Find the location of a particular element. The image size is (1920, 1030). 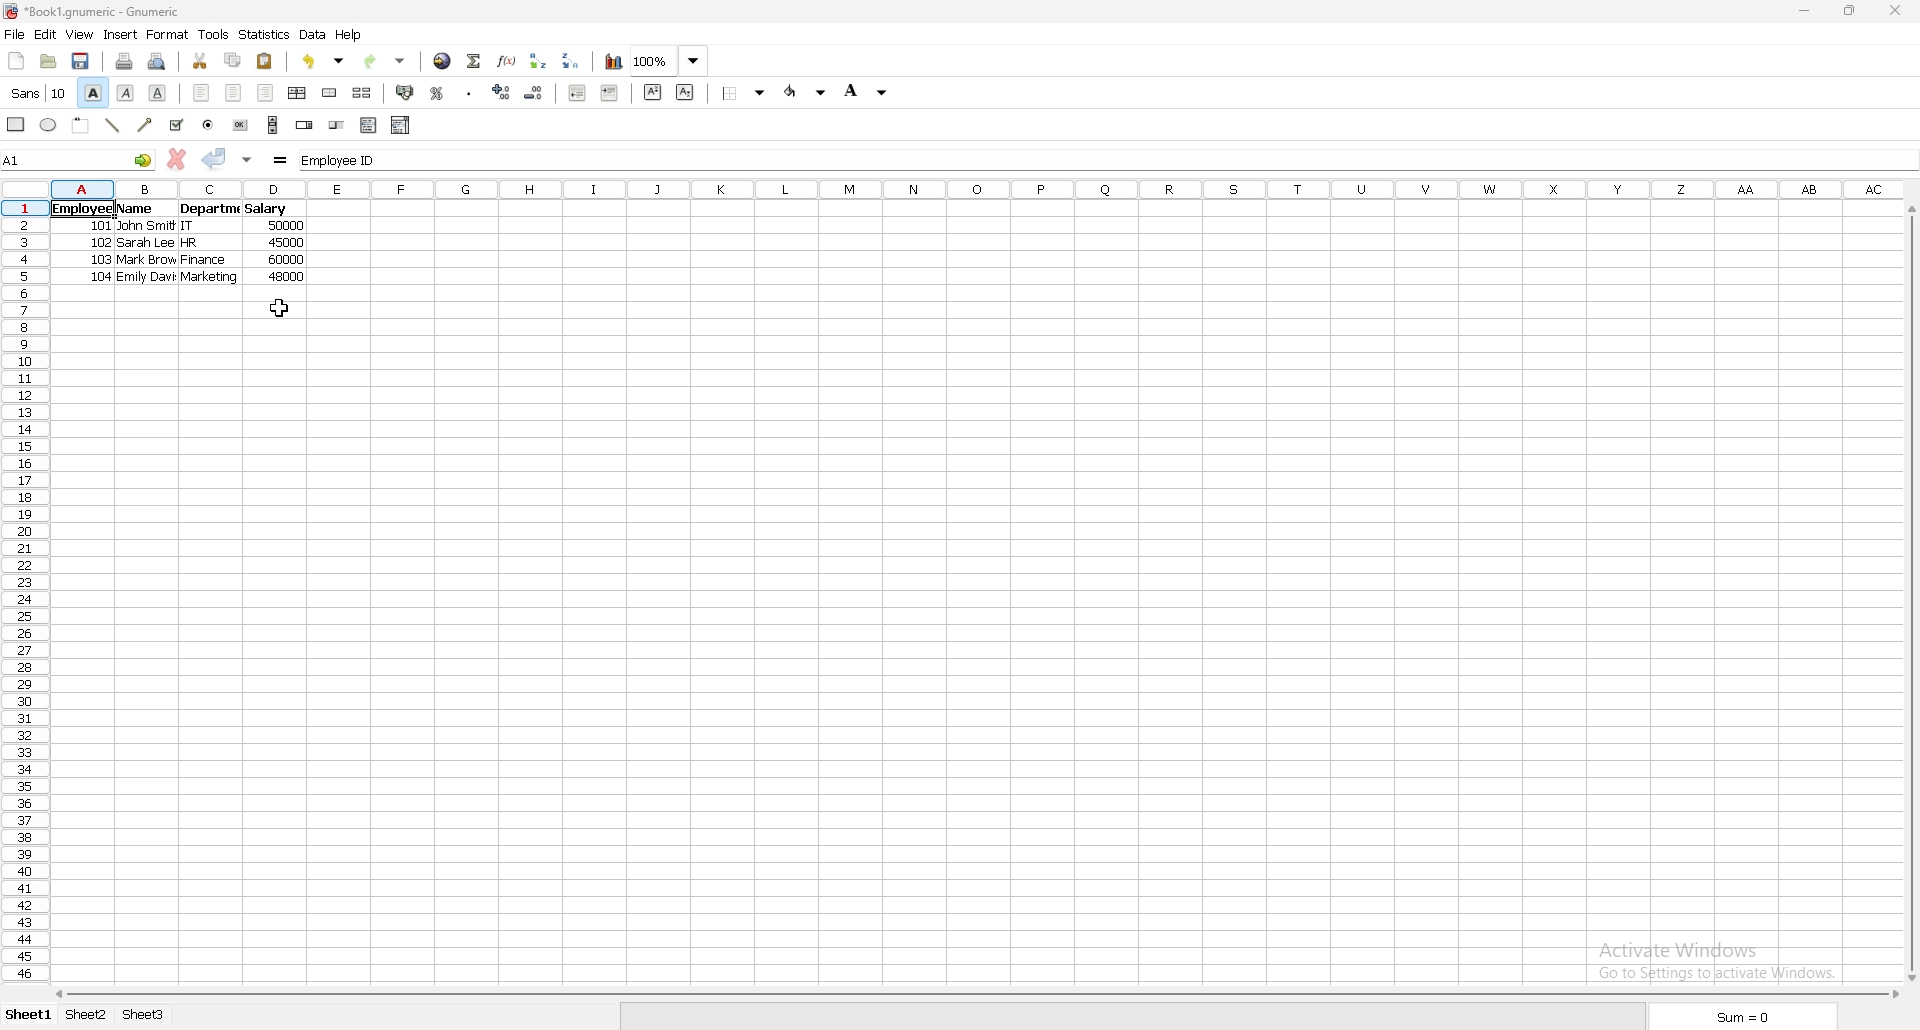

sort ascending is located at coordinates (539, 60).